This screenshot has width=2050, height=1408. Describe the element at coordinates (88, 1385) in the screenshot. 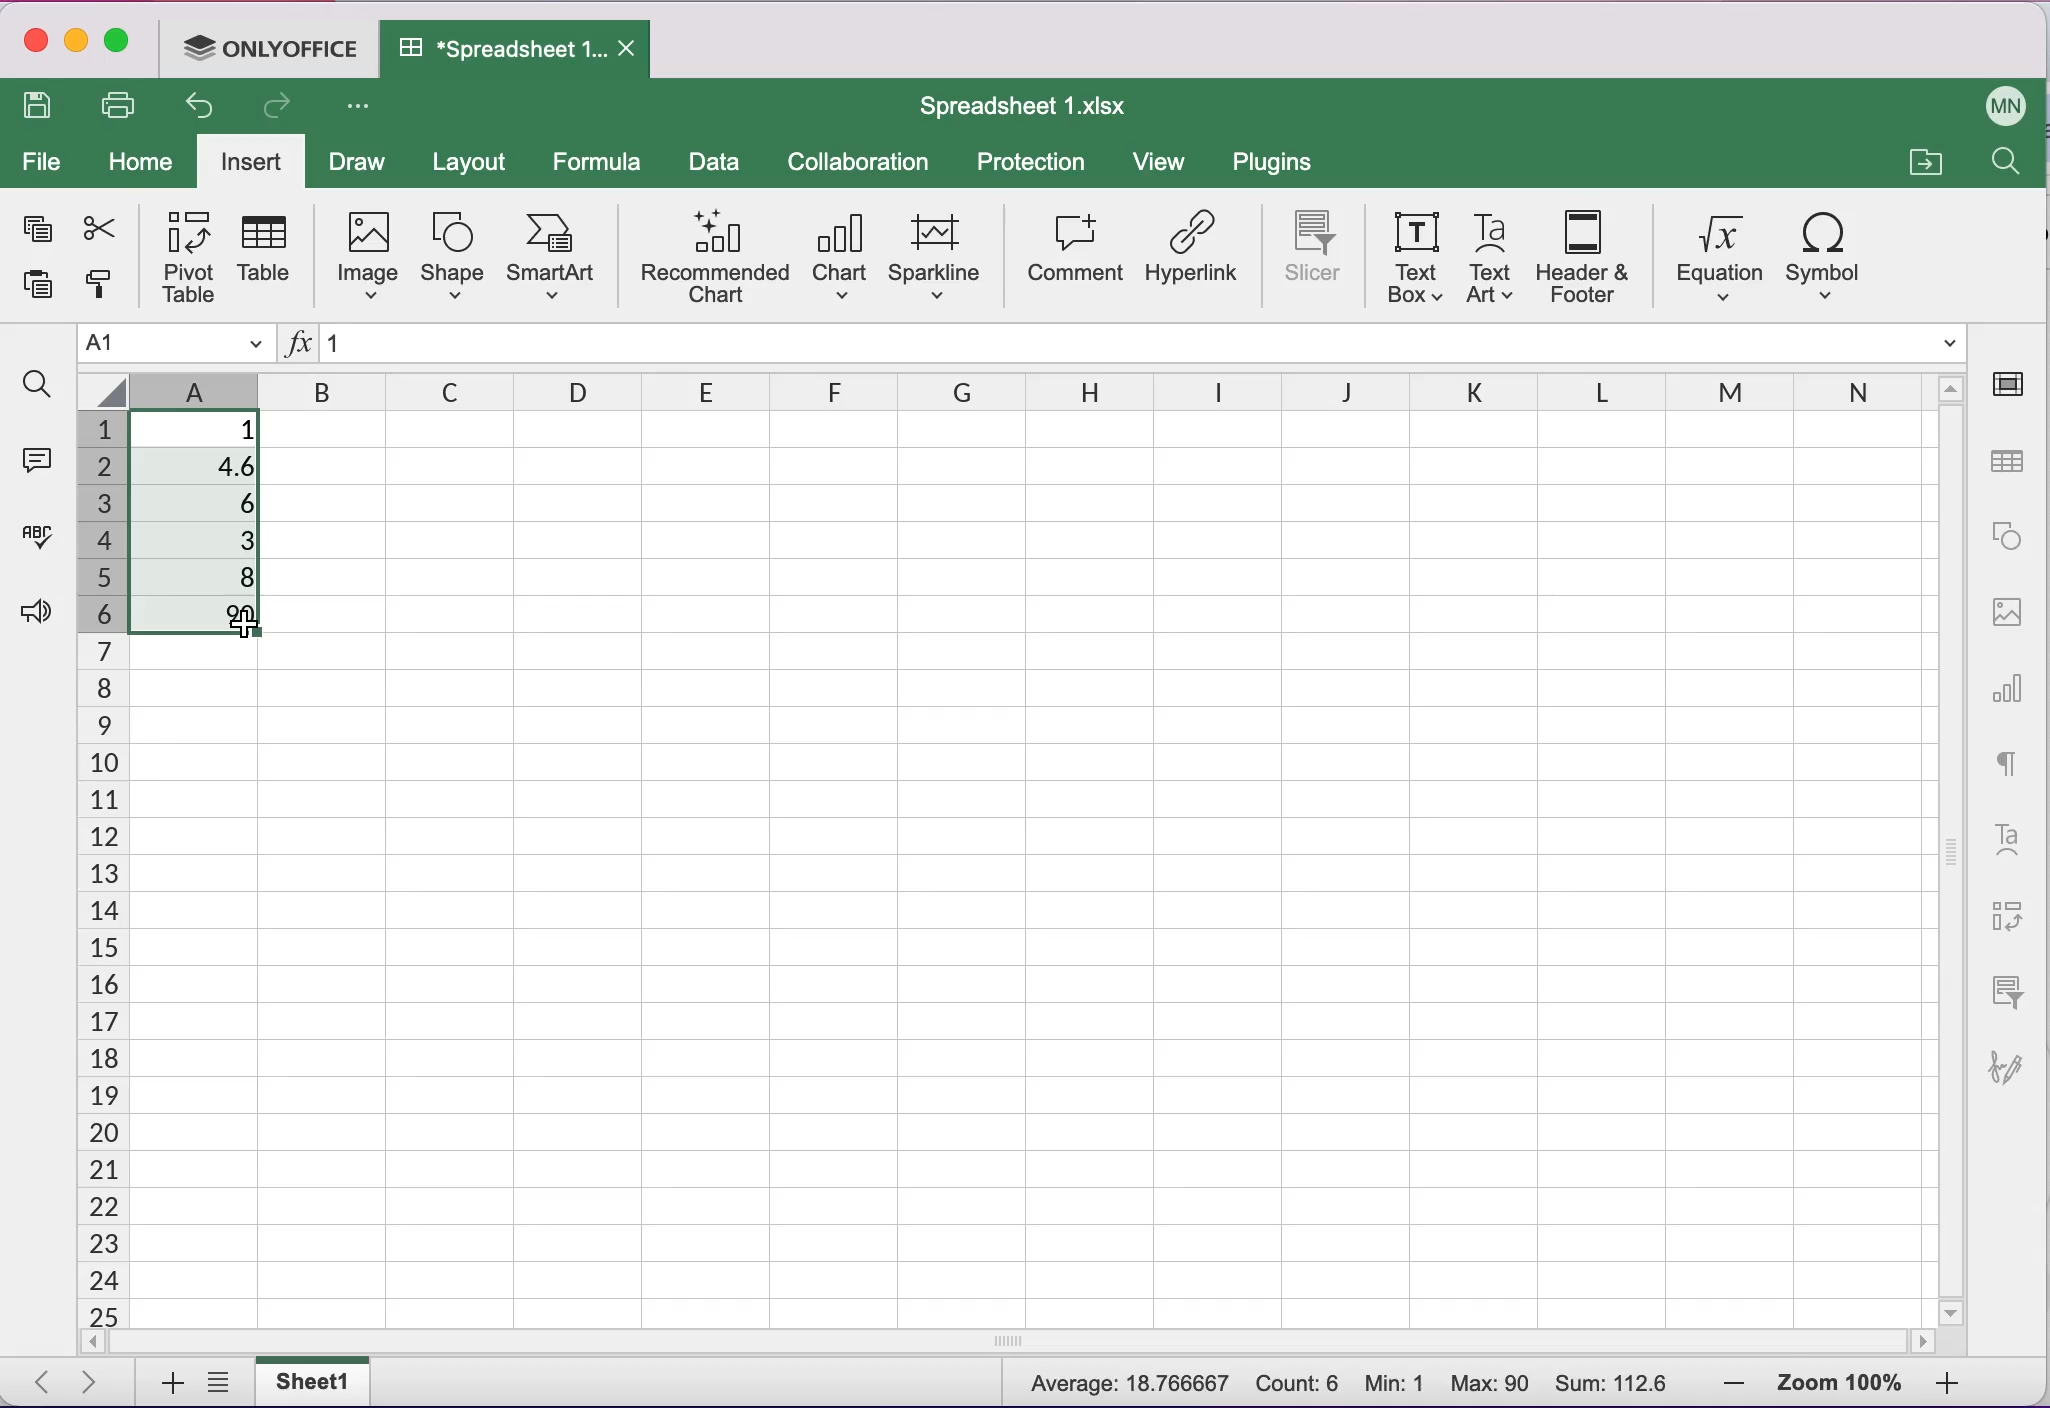

I see `next sheet` at that location.